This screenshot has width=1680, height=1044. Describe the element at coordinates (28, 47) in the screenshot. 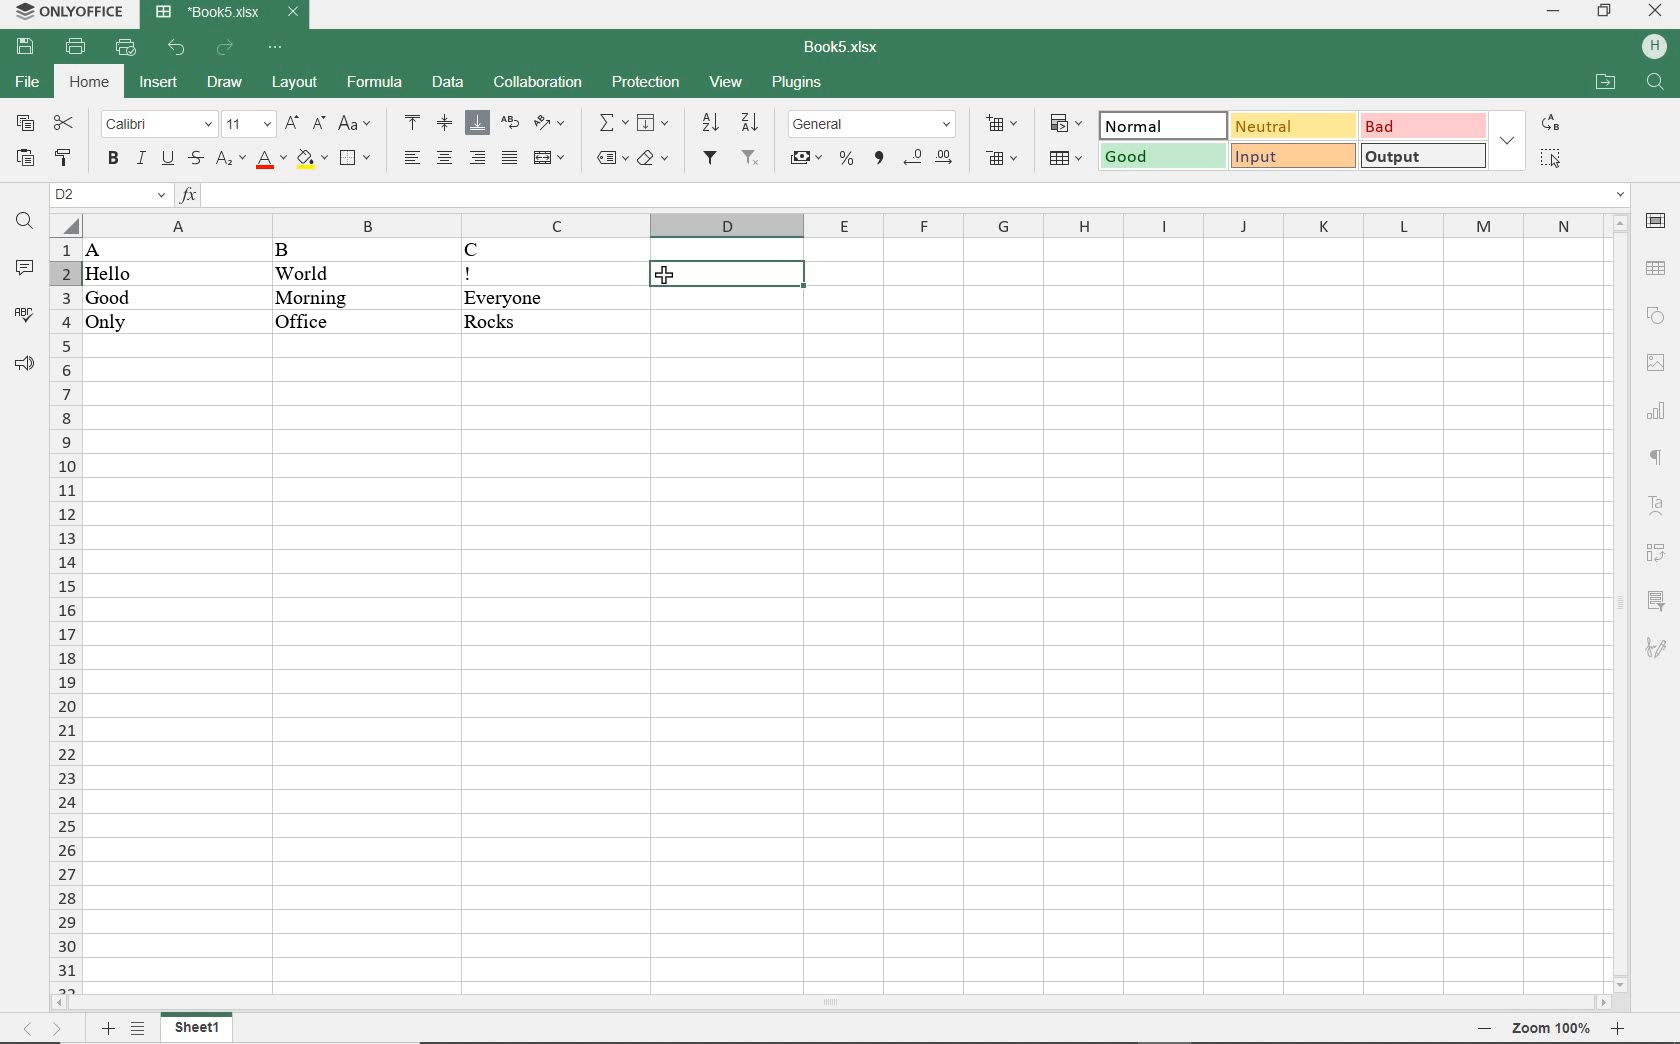

I see `save` at that location.